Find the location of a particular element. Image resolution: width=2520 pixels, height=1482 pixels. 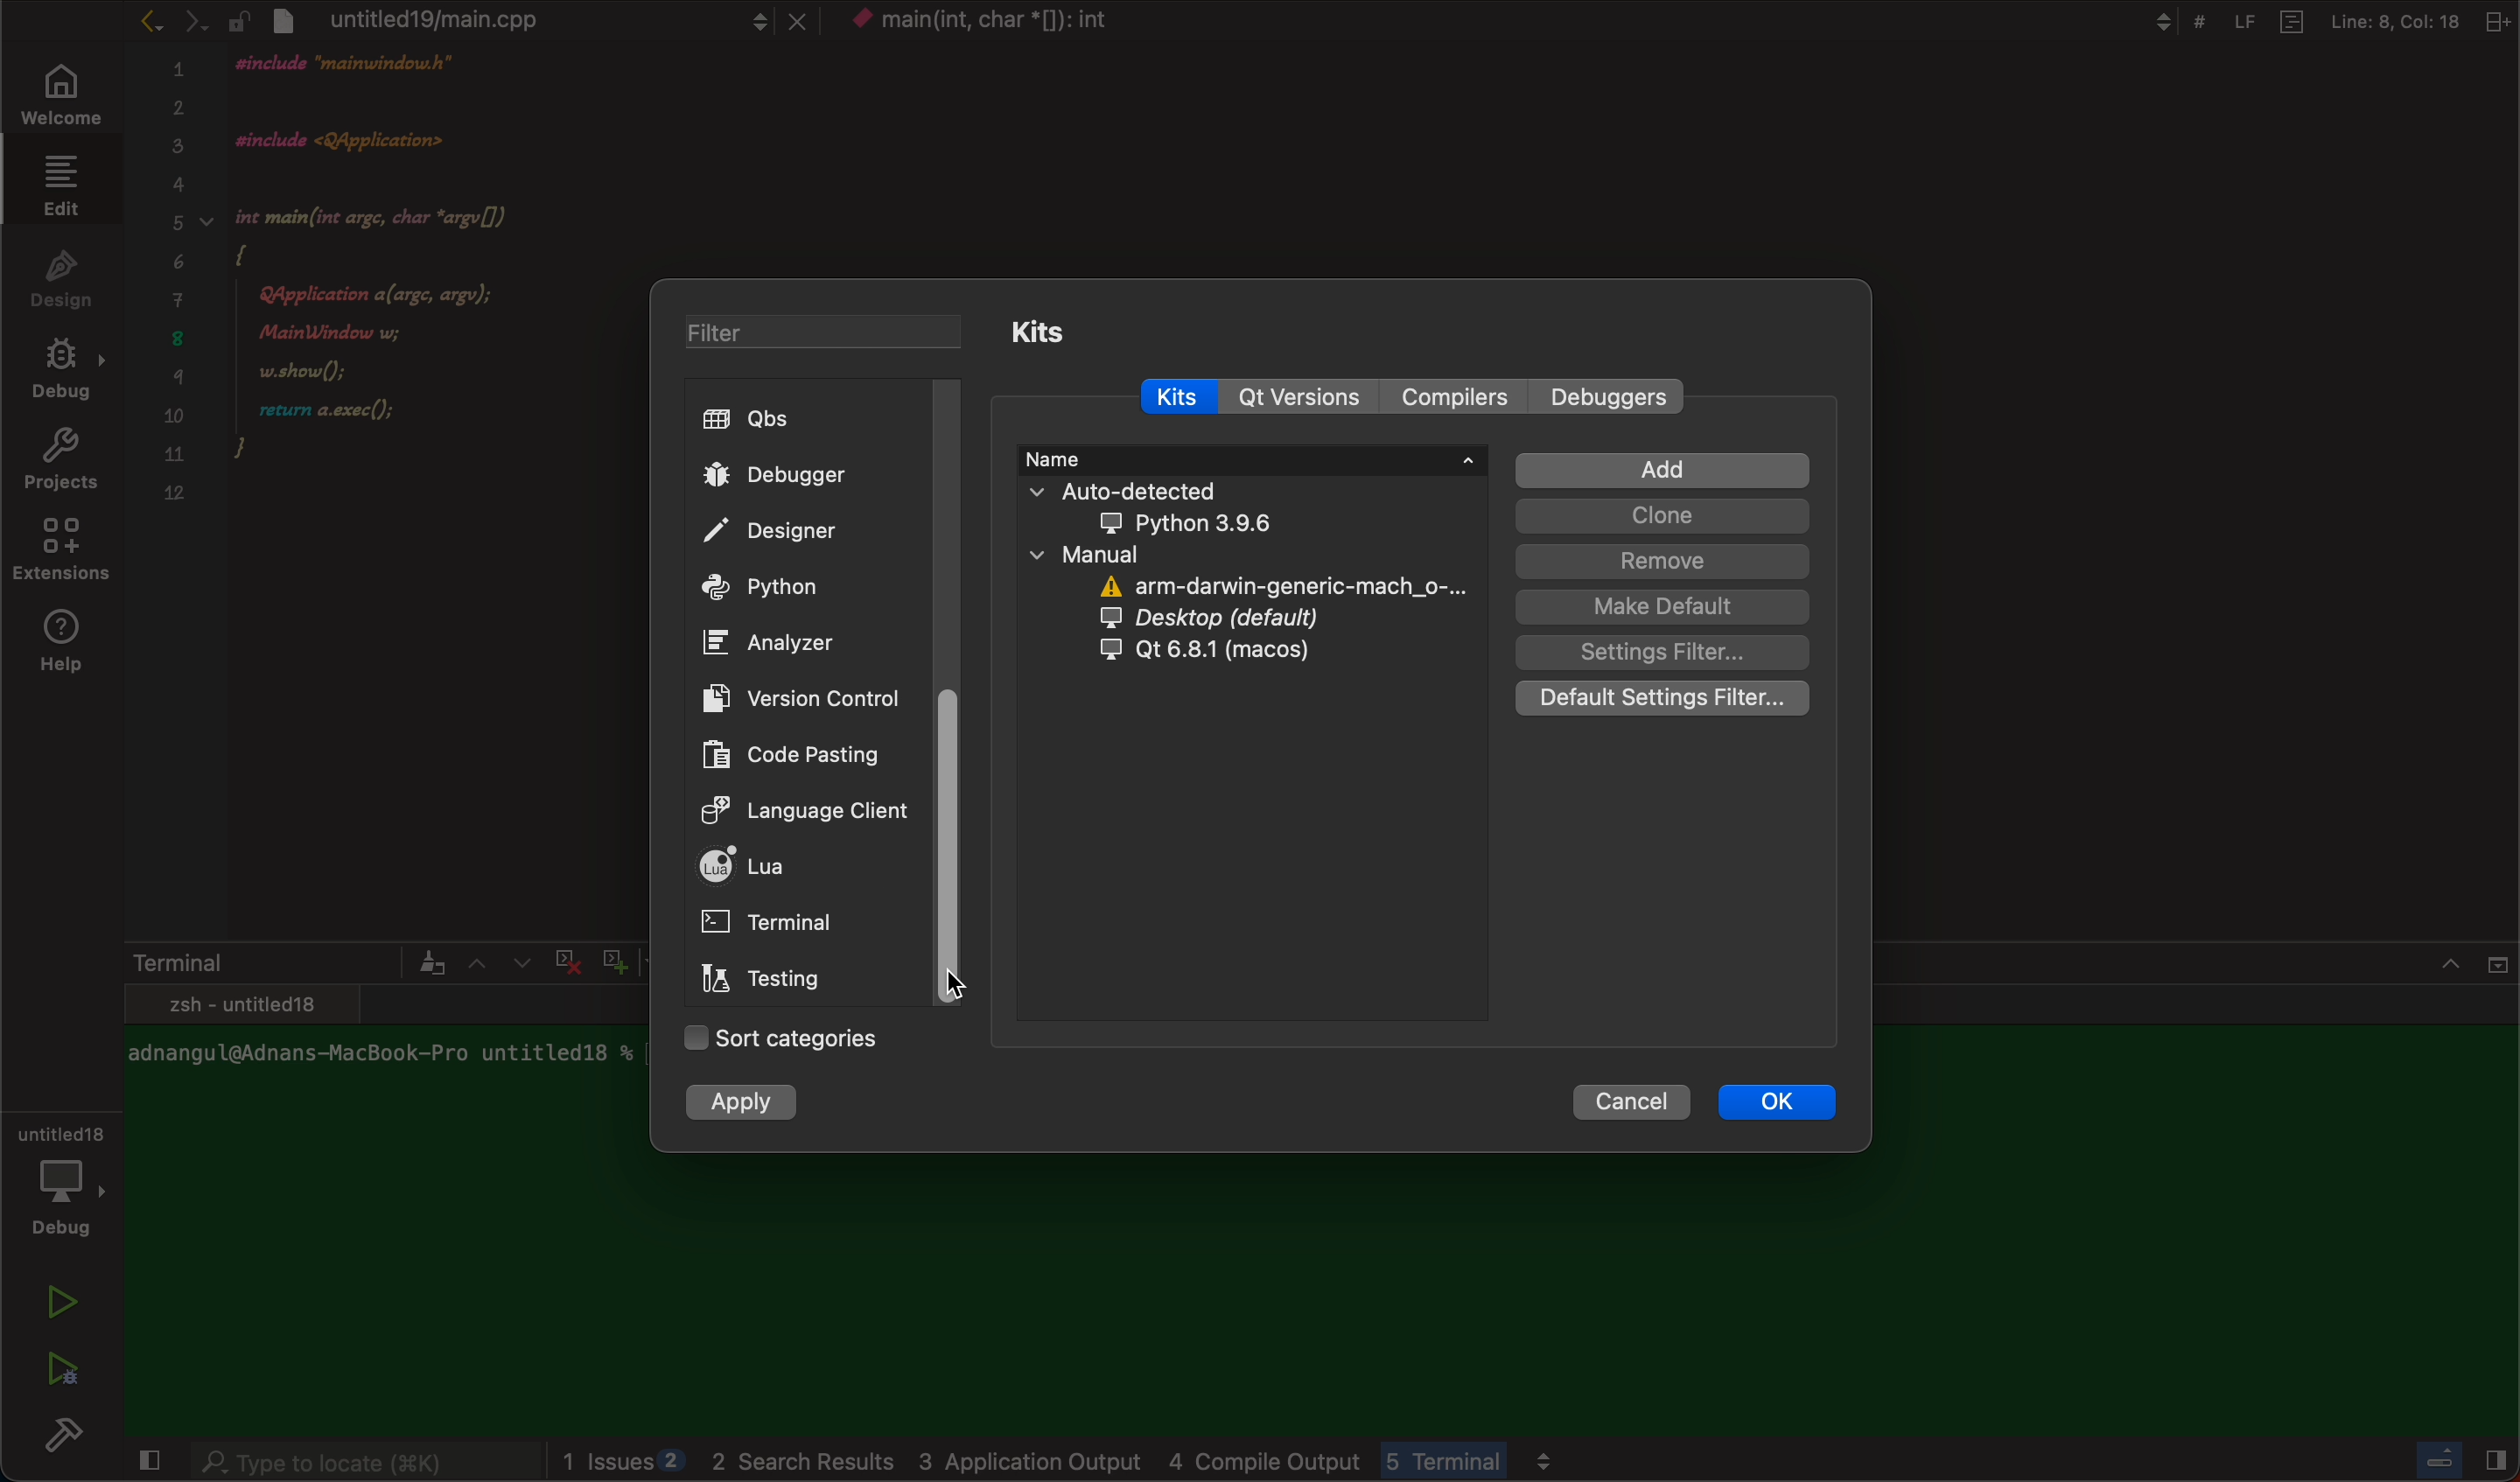

debuggers is located at coordinates (1612, 398).